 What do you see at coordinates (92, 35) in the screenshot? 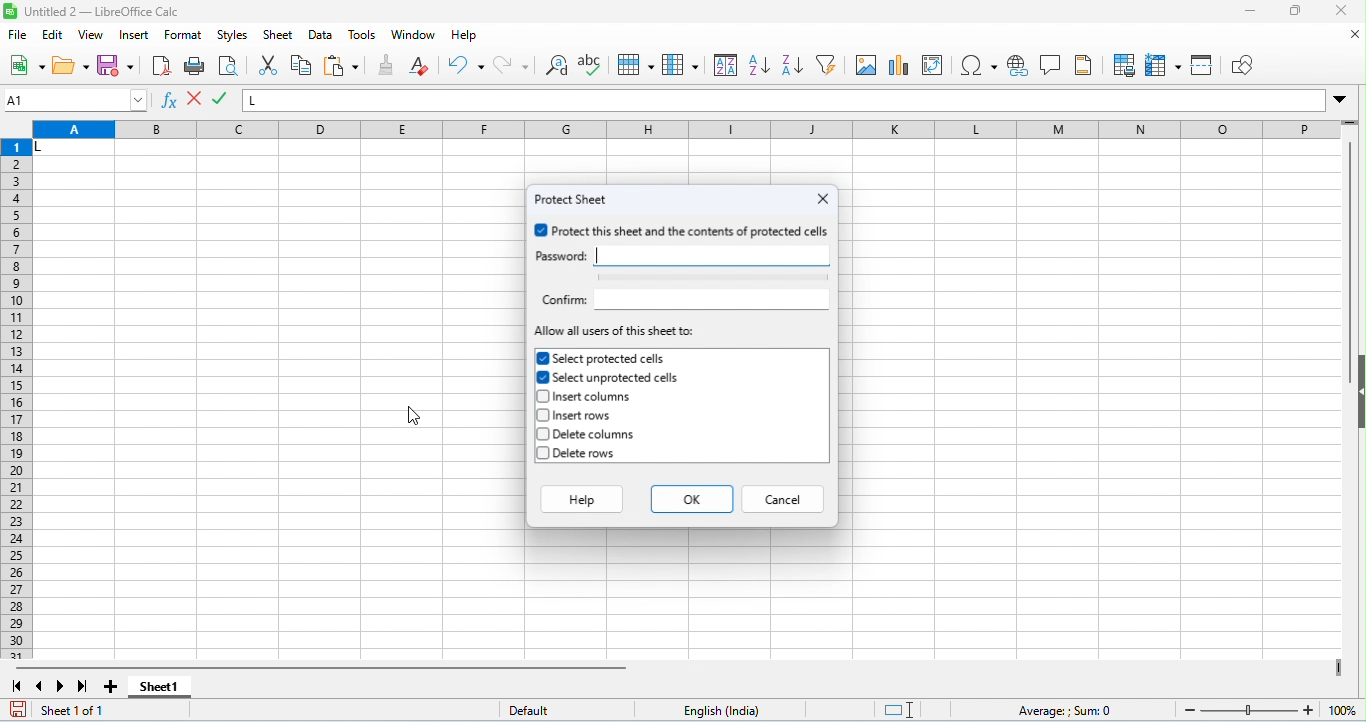
I see `view` at bounding box center [92, 35].